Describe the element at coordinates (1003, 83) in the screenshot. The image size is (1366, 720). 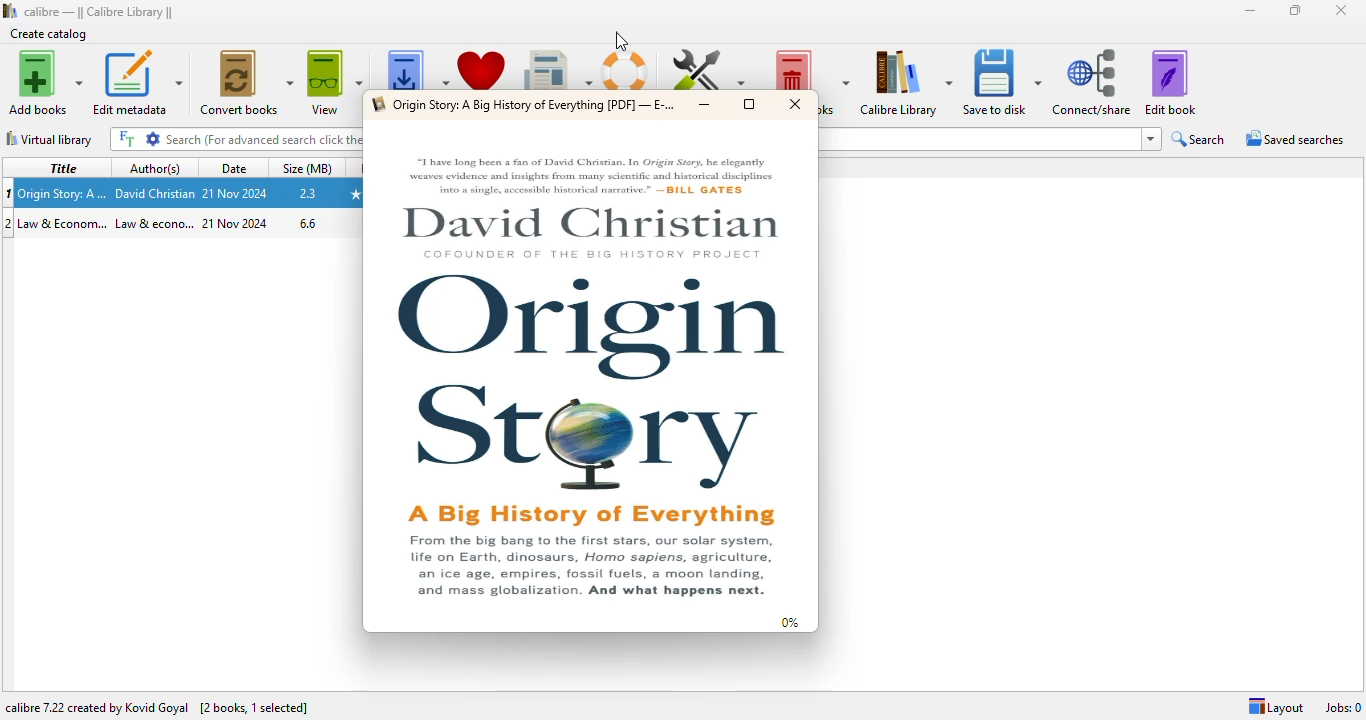
I see `save to disk` at that location.